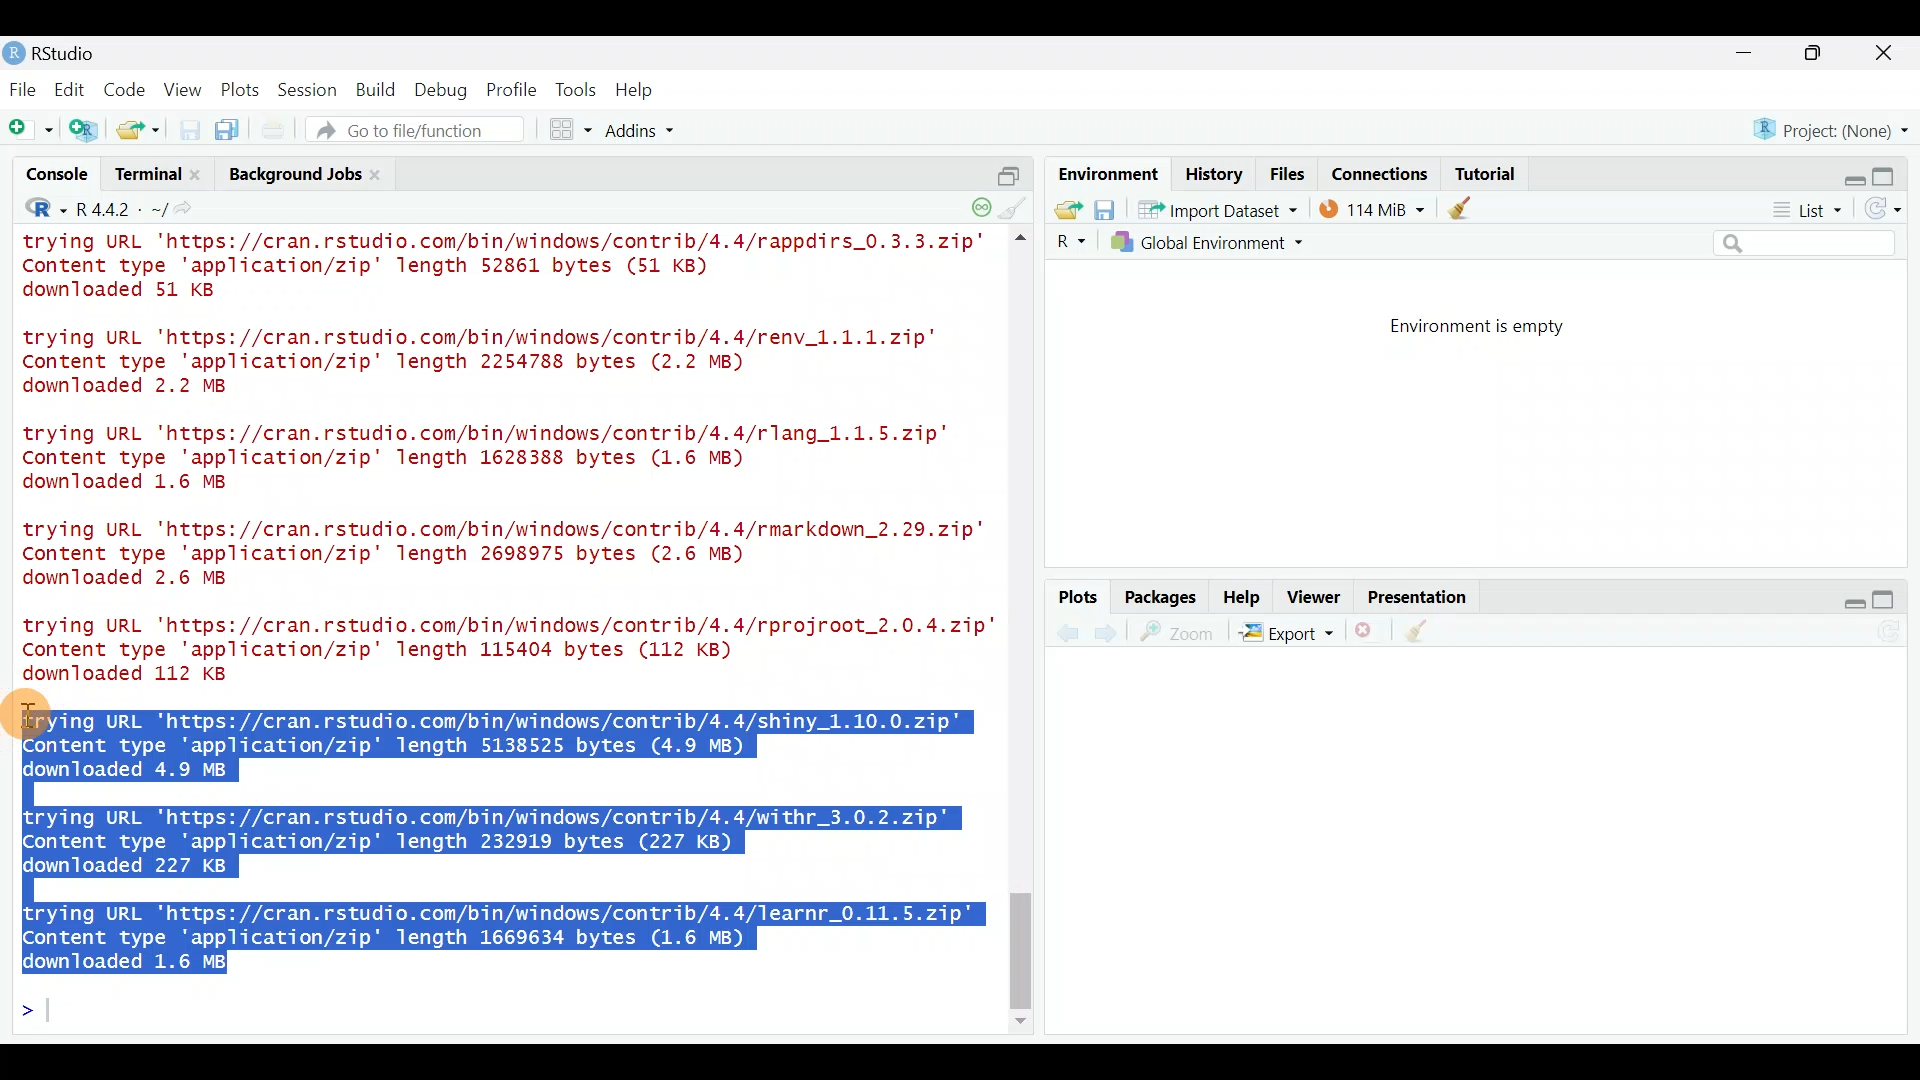 Image resolution: width=1920 pixels, height=1080 pixels. What do you see at coordinates (1494, 327) in the screenshot?
I see `Environment is empty` at bounding box center [1494, 327].